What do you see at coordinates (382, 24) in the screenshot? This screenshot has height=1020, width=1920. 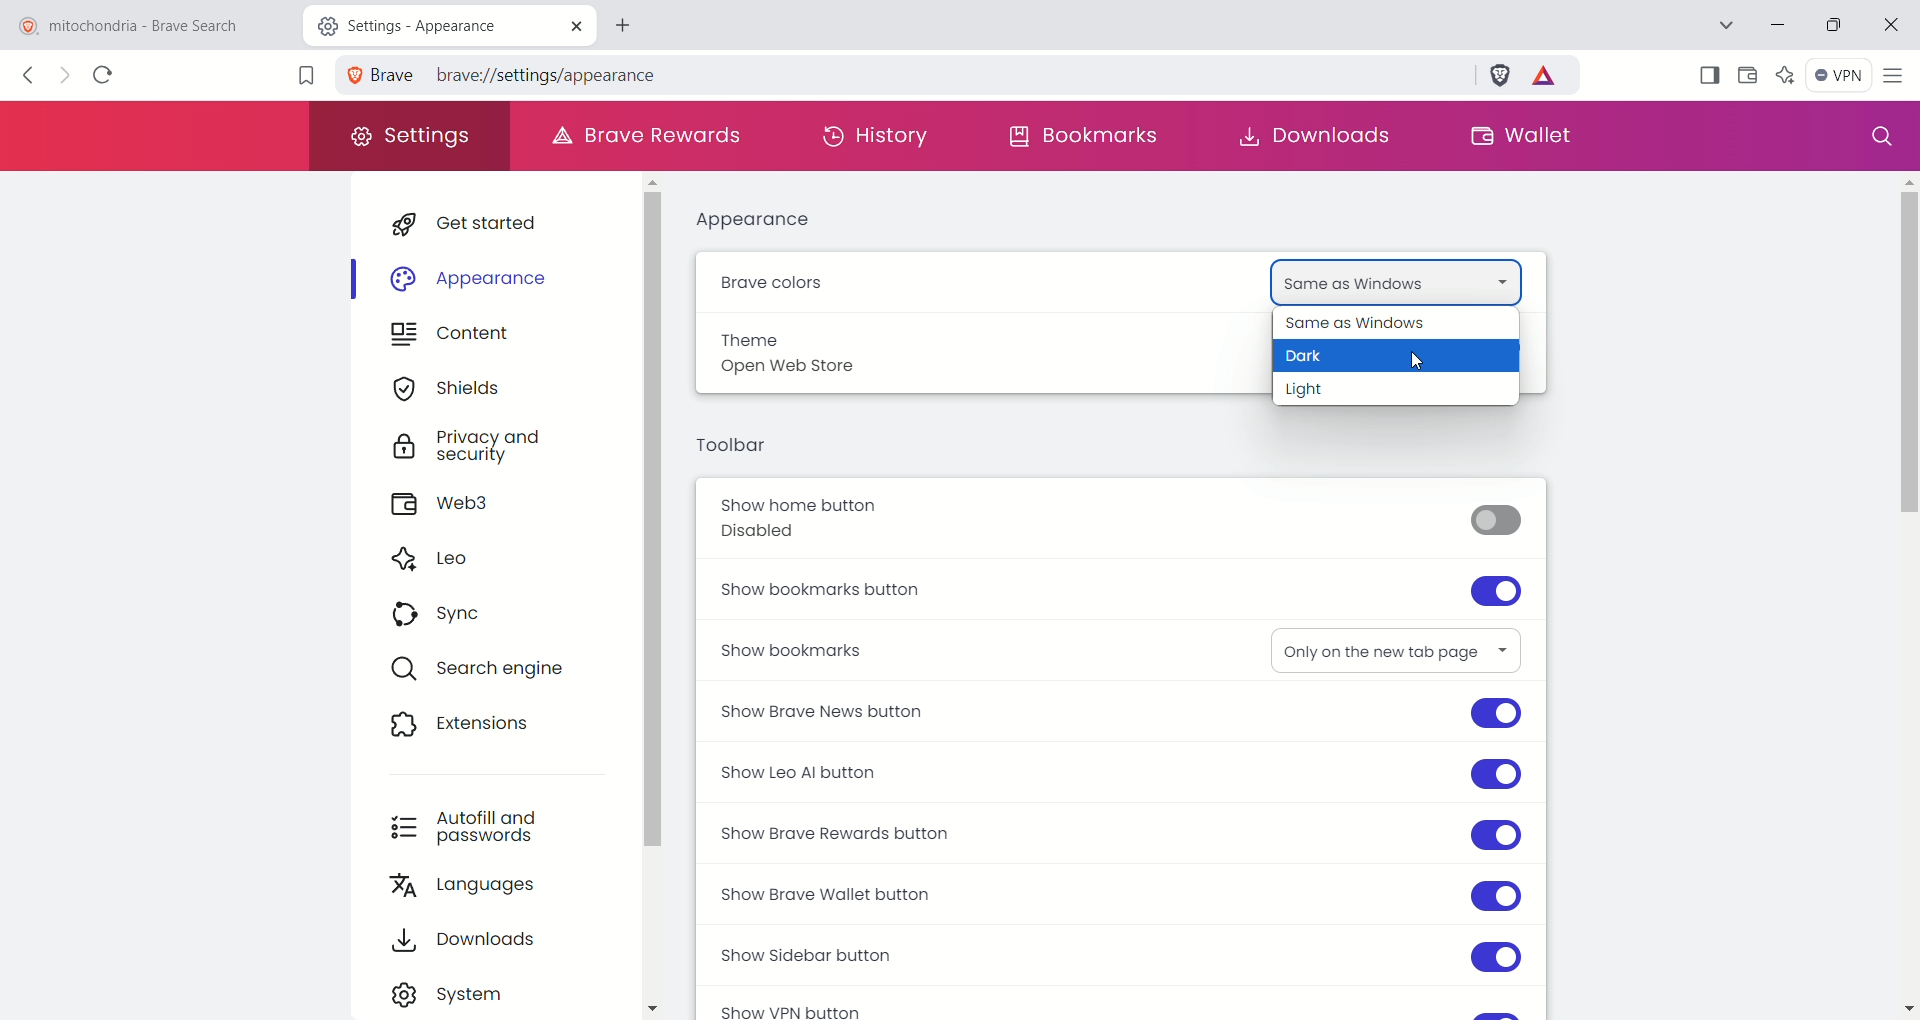 I see `Settings` at bounding box center [382, 24].